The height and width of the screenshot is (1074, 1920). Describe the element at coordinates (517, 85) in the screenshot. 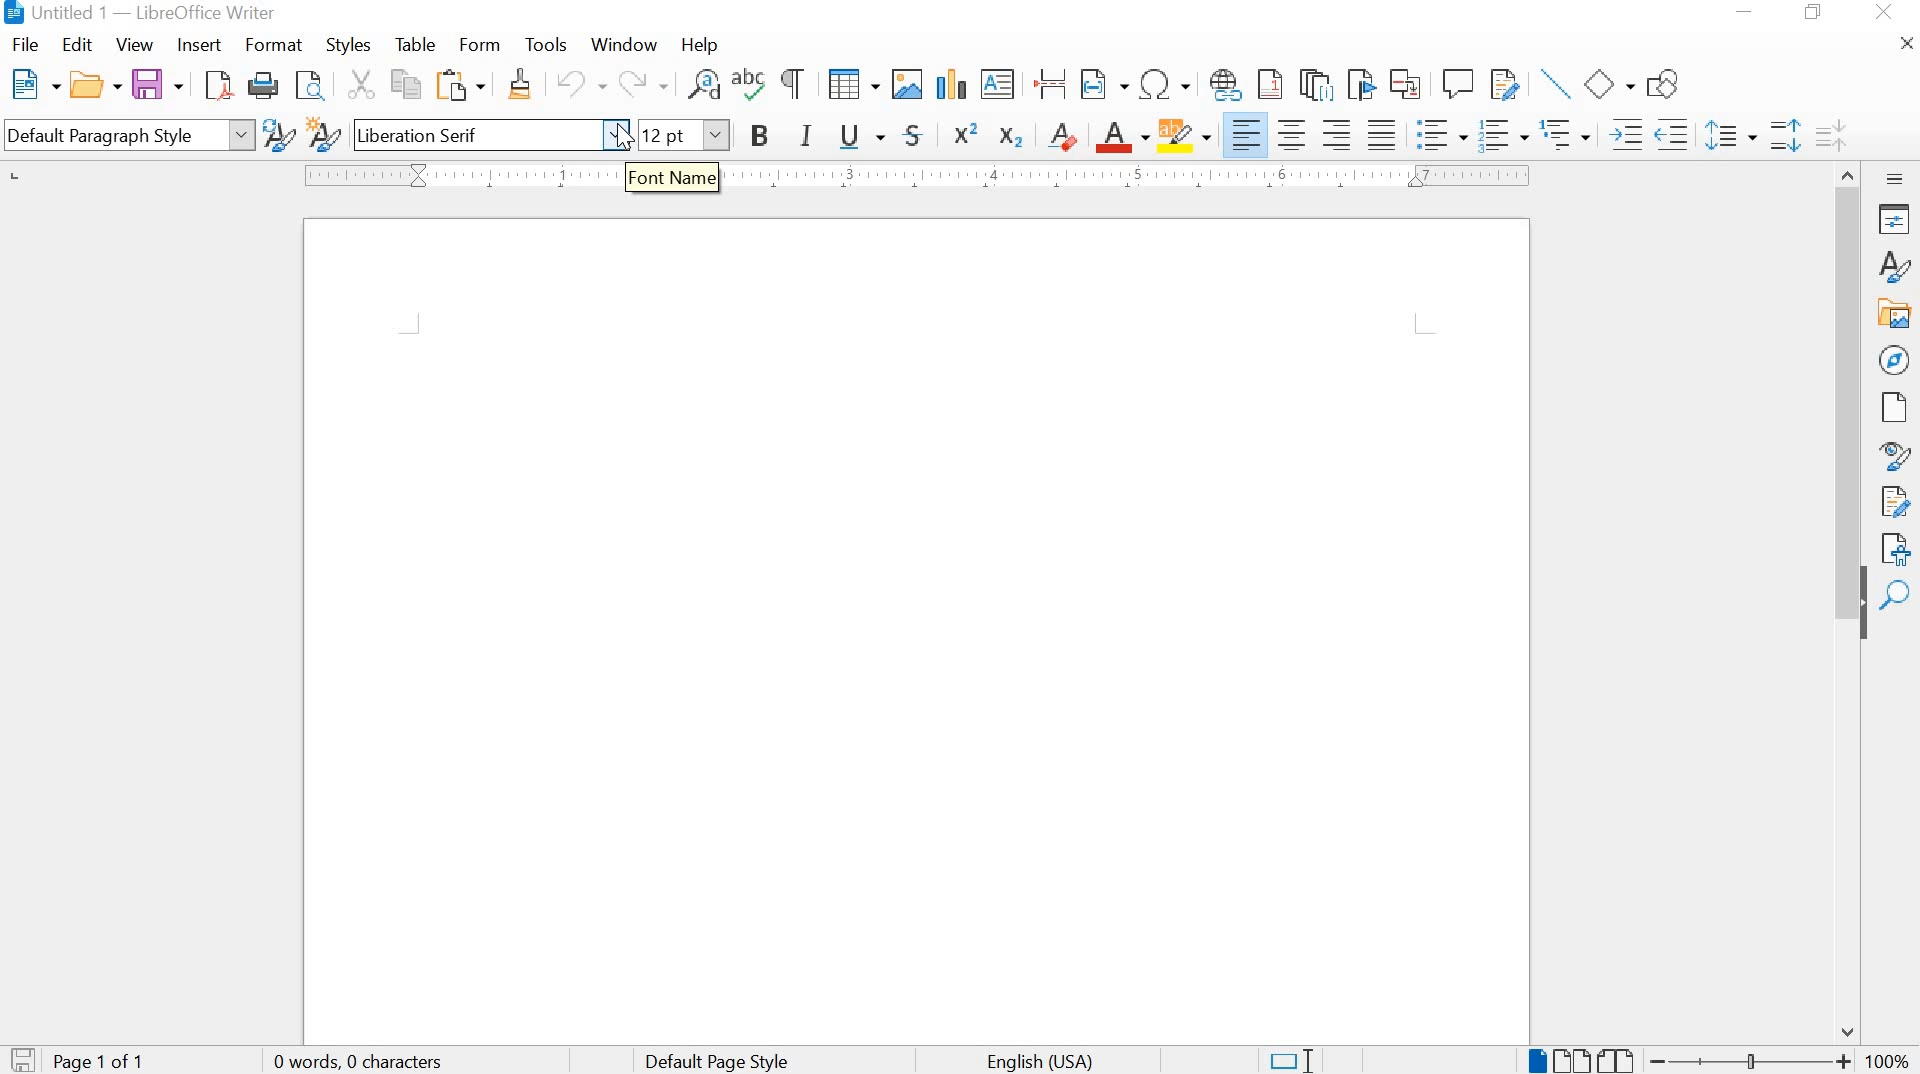

I see `CLONE FORMATTING` at that location.